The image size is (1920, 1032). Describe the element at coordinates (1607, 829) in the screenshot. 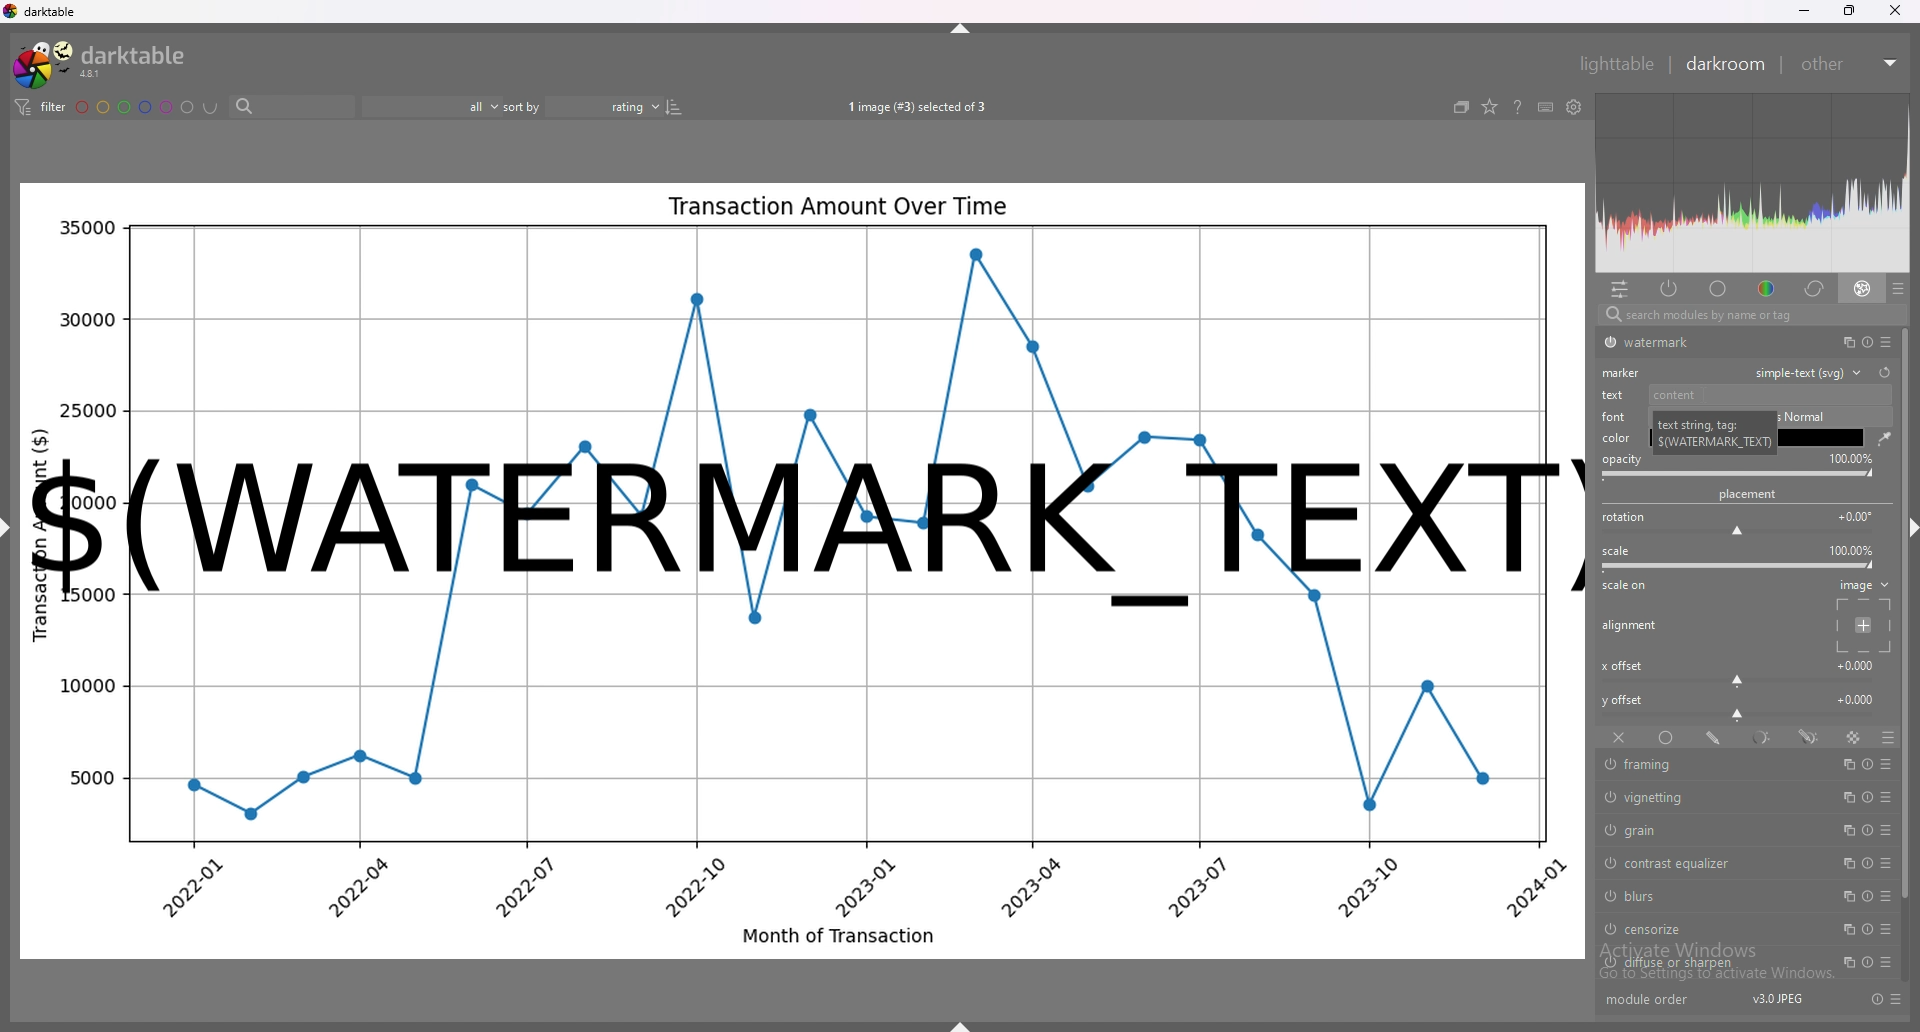

I see `switch off` at that location.